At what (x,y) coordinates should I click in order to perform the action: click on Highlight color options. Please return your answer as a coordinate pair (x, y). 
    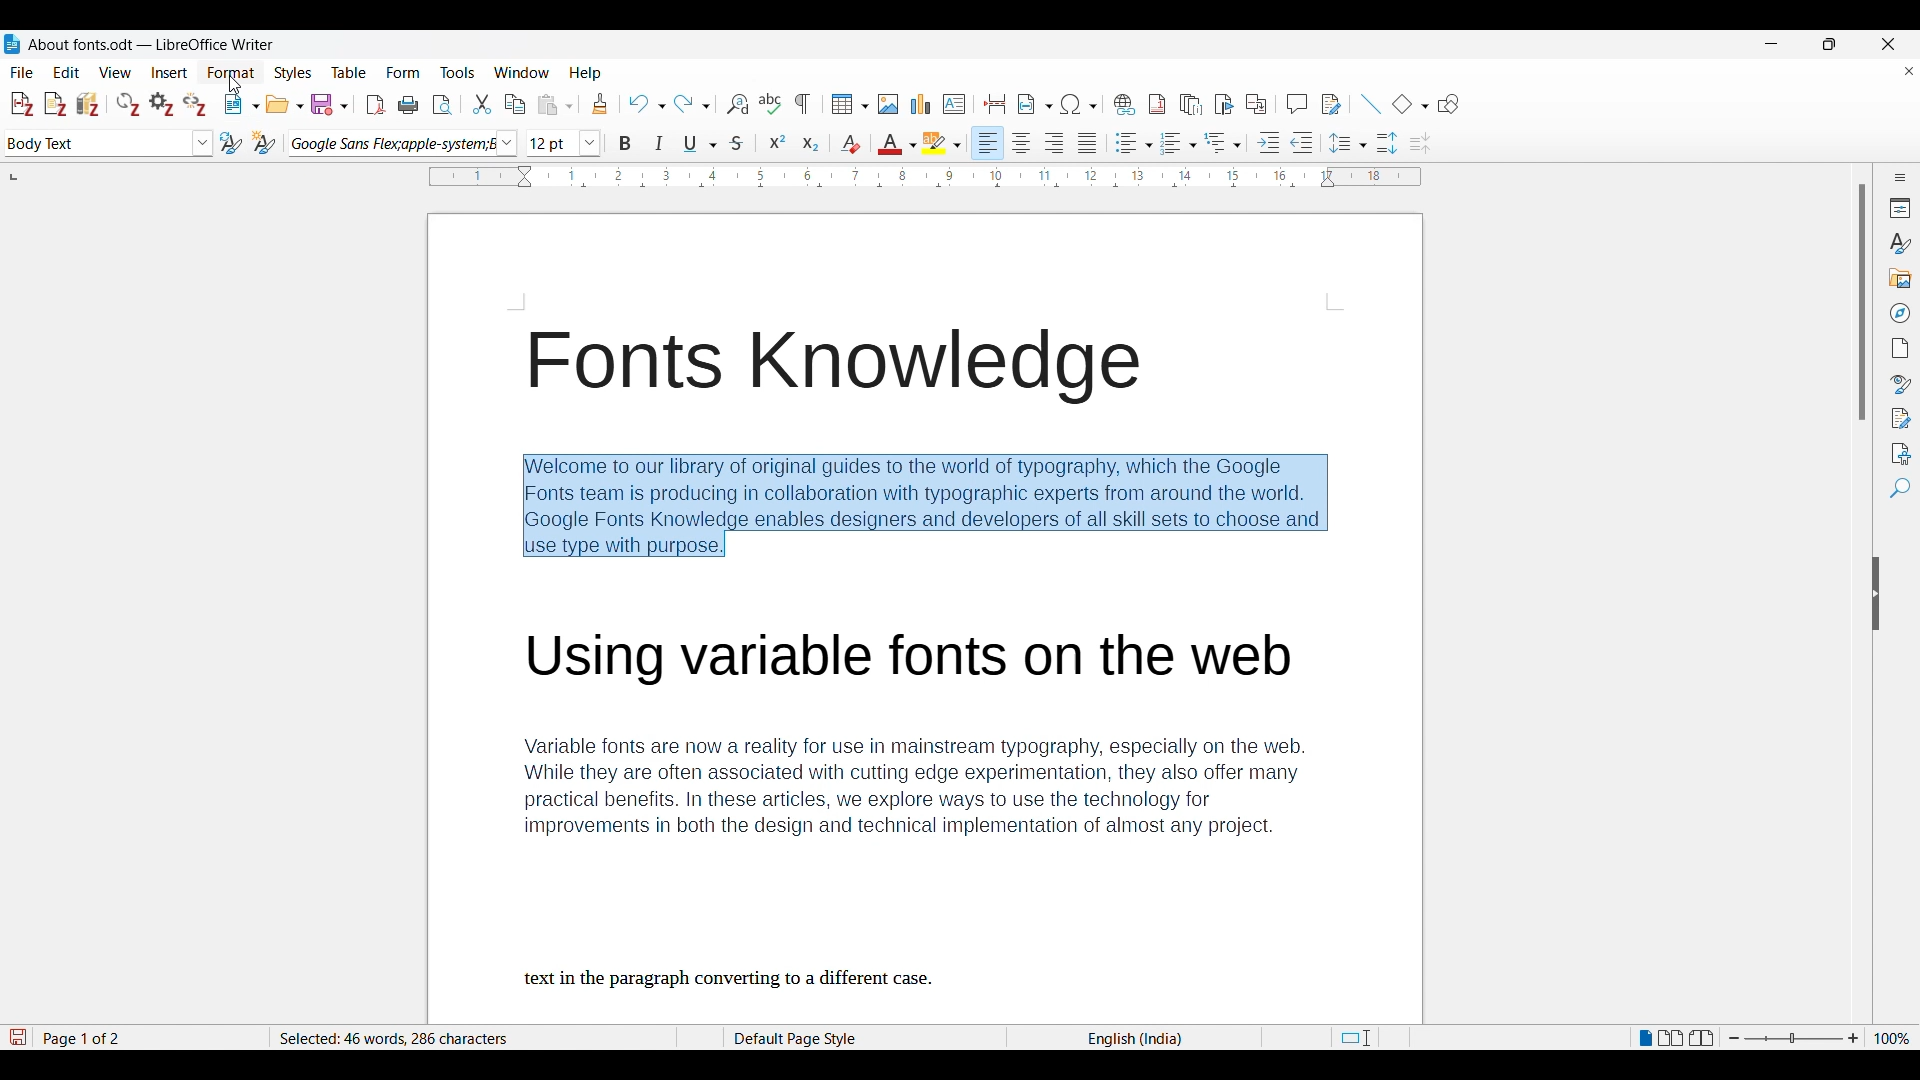
    Looking at the image, I should click on (941, 143).